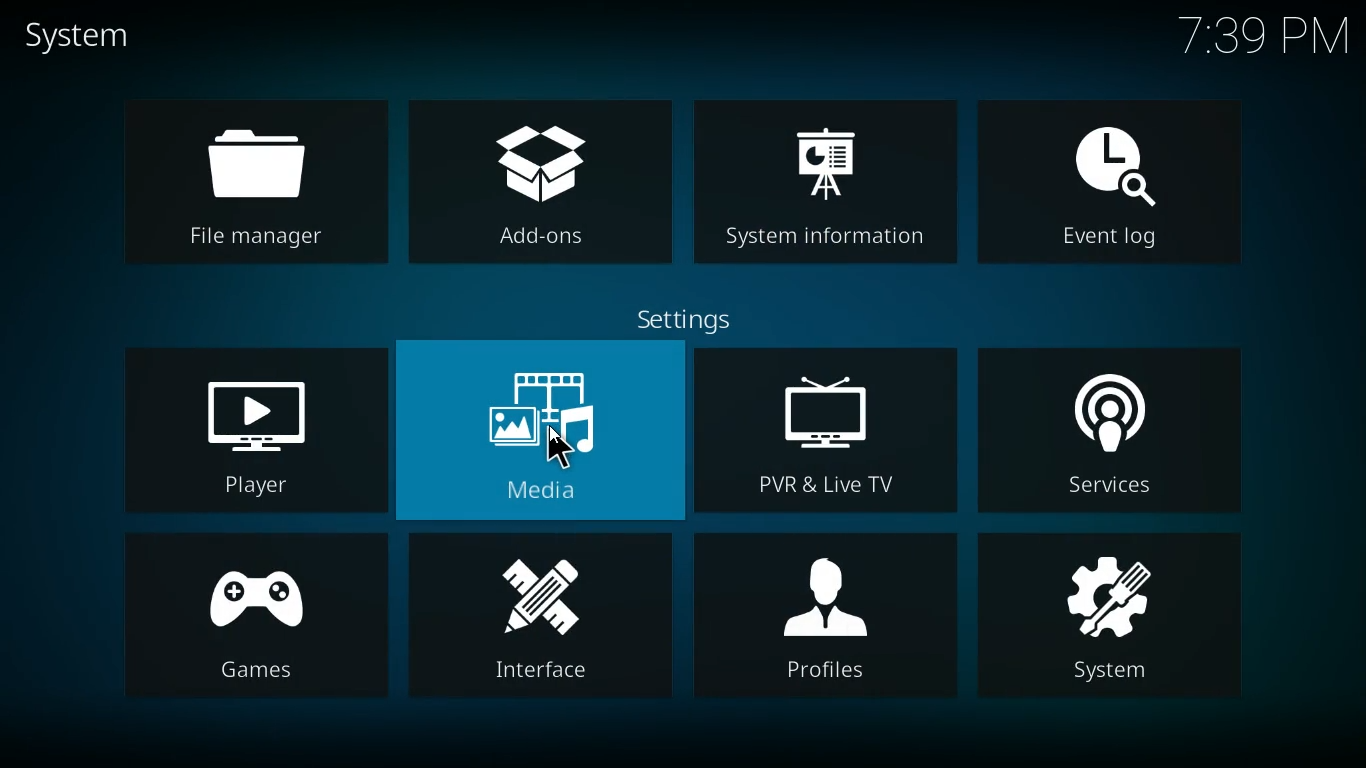  I want to click on system, so click(1118, 623).